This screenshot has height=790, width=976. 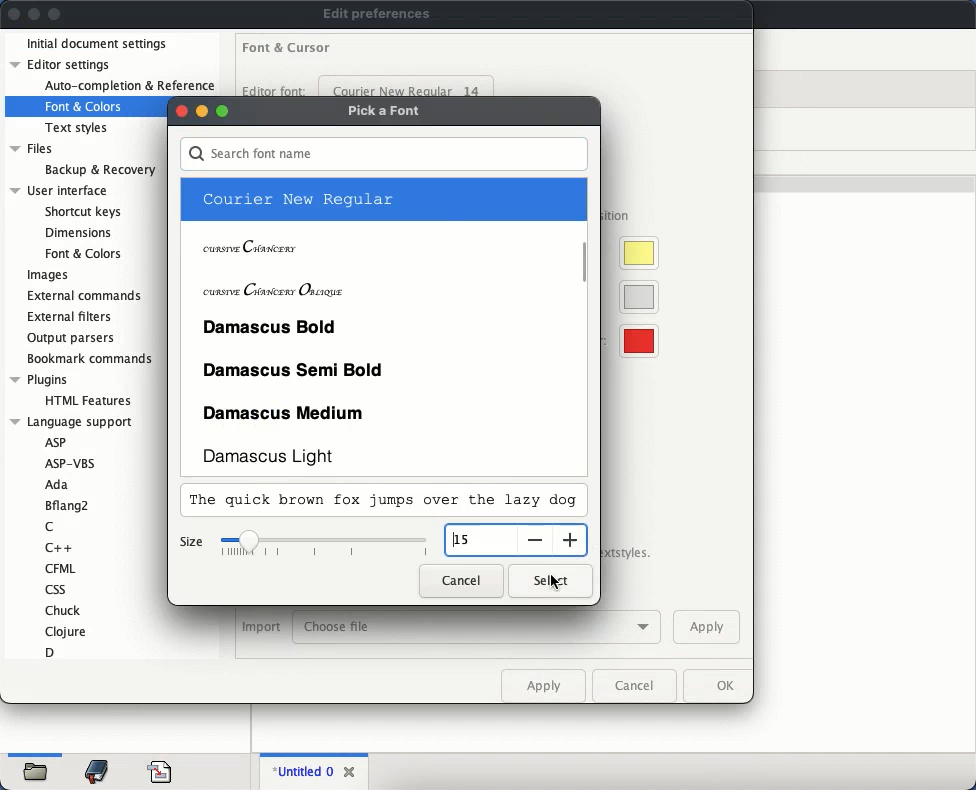 I want to click on apply, so click(x=706, y=626).